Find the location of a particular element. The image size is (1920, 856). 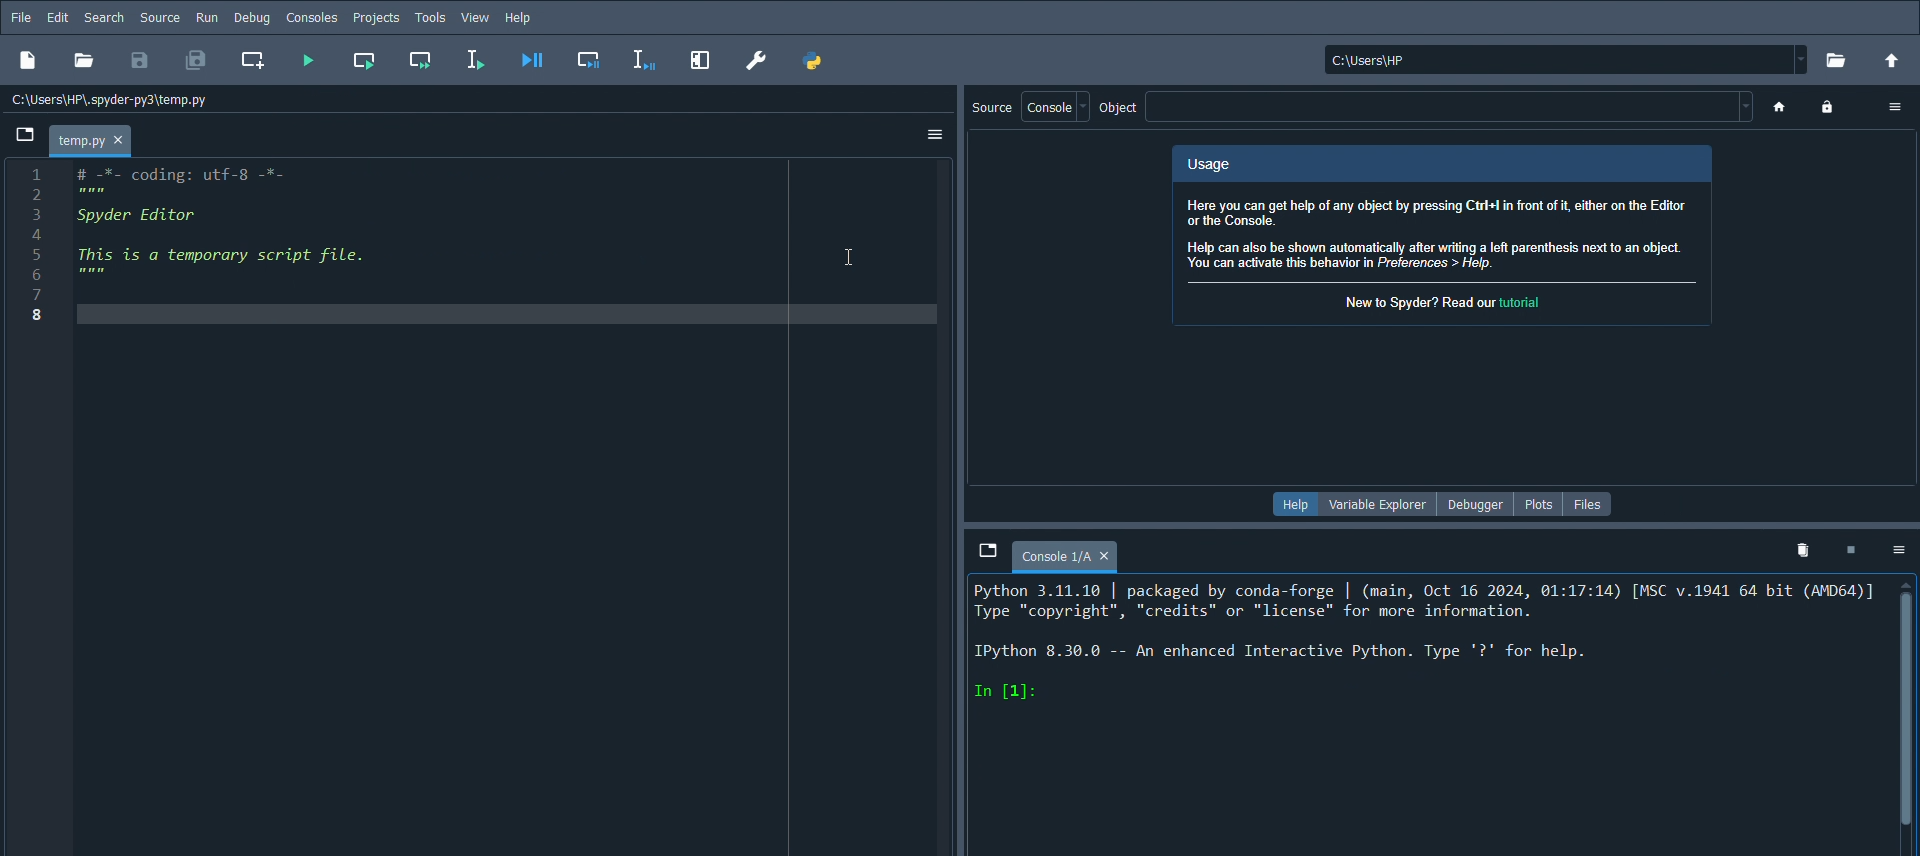

Run file is located at coordinates (308, 61).